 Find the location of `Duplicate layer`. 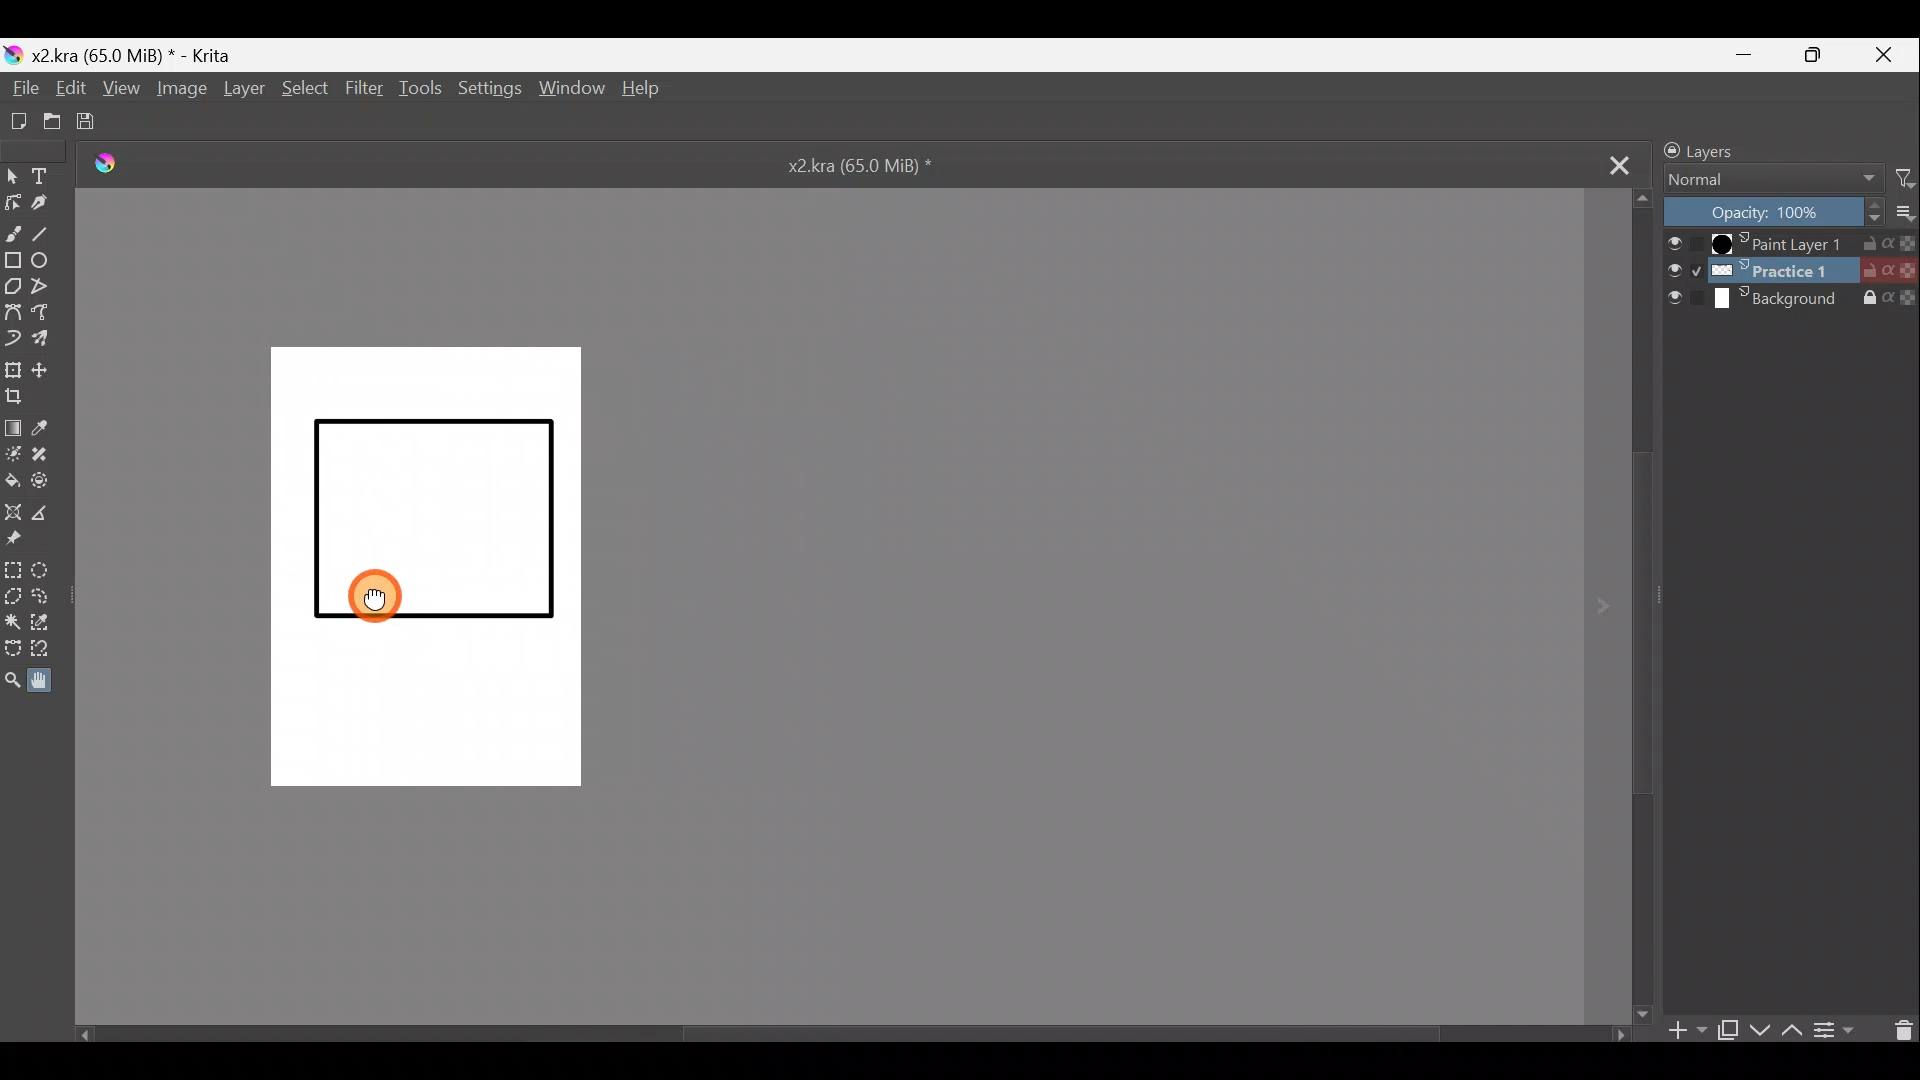

Duplicate layer is located at coordinates (1726, 1029).